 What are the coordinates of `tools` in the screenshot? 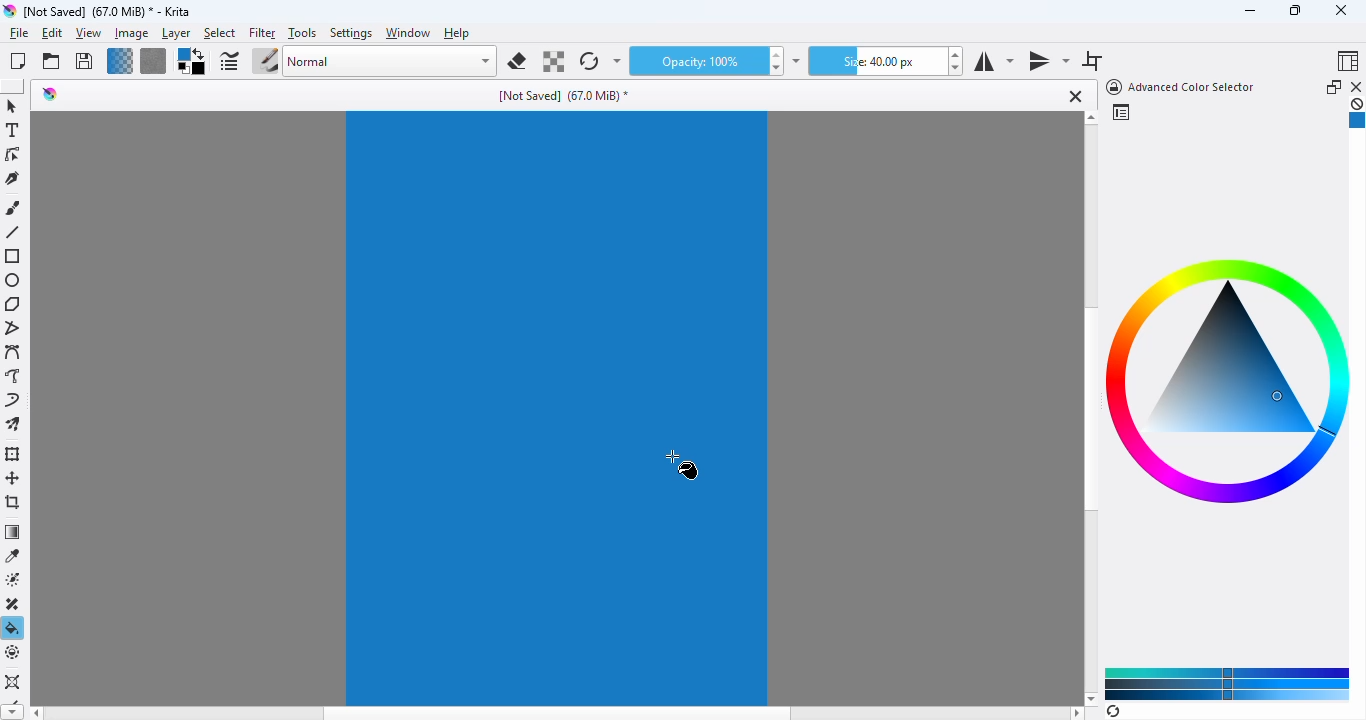 It's located at (302, 33).